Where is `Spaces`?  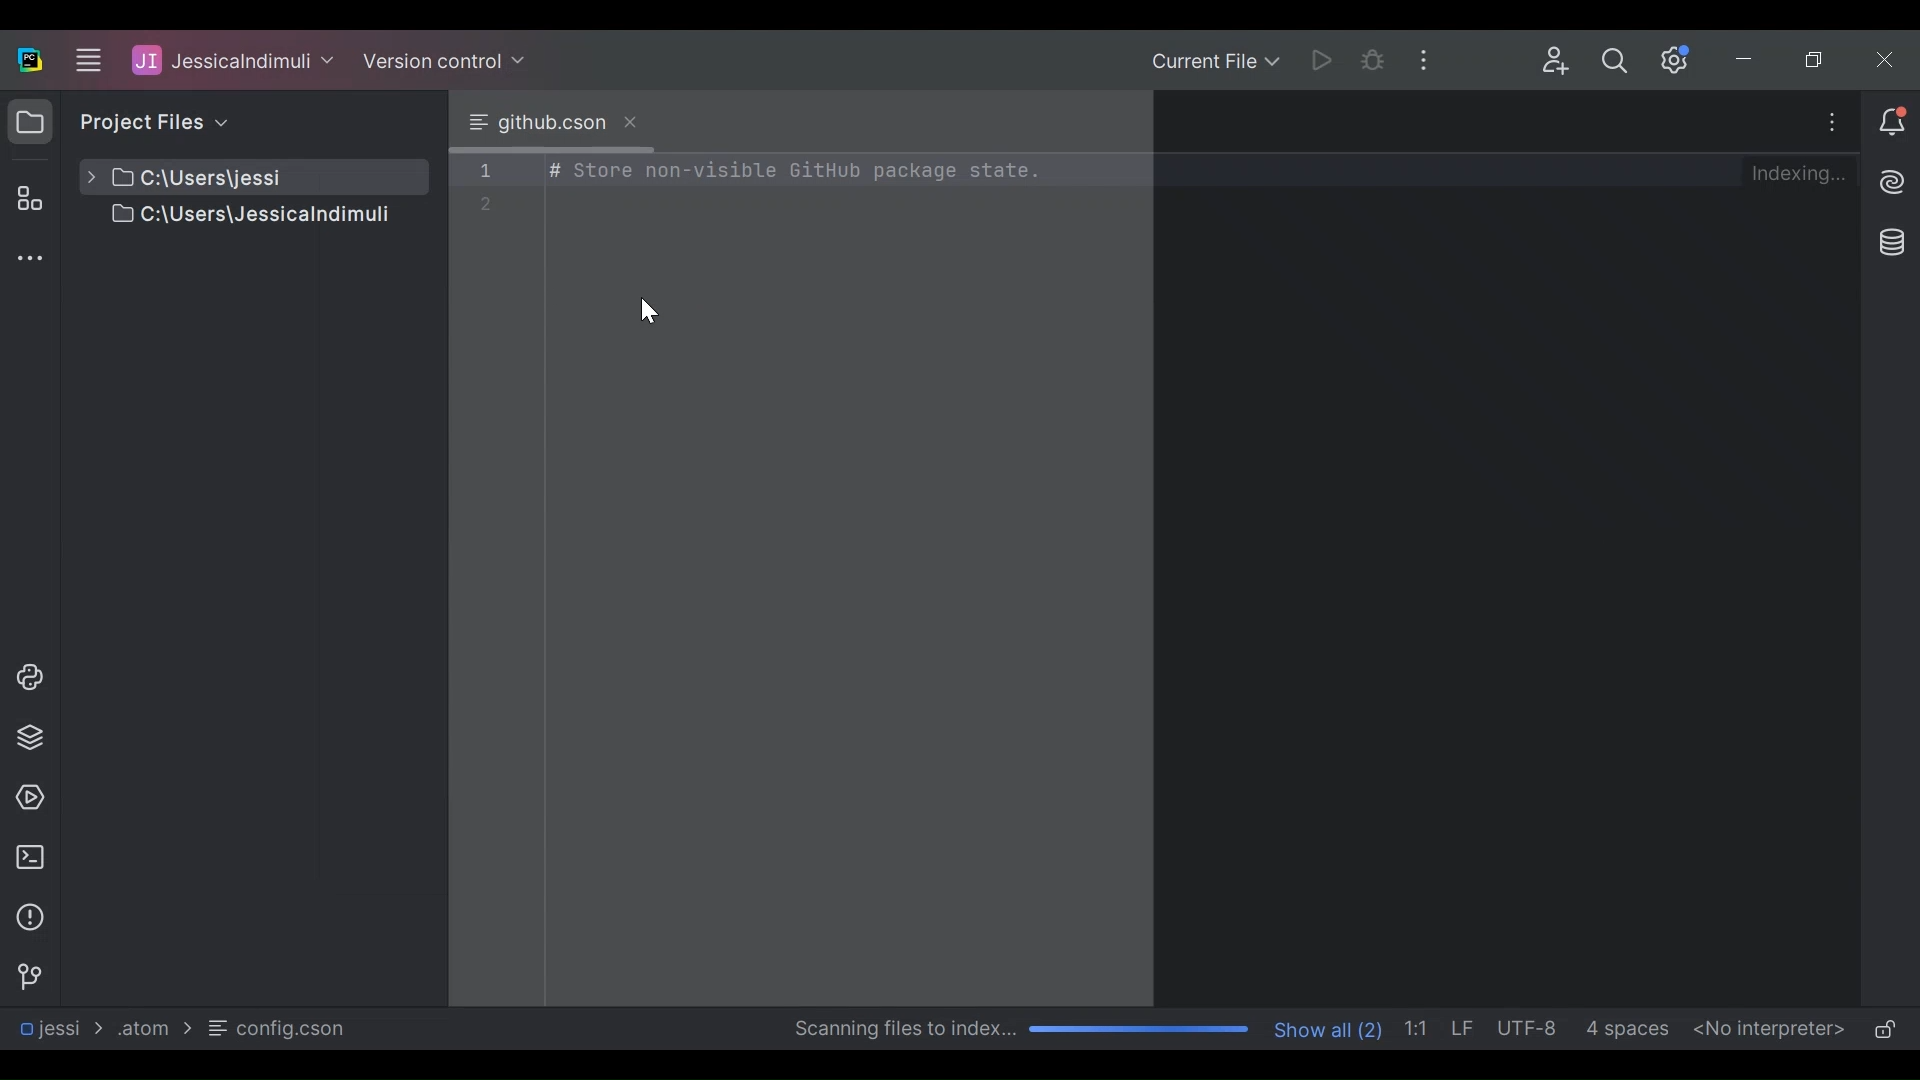 Spaces is located at coordinates (1630, 1028).